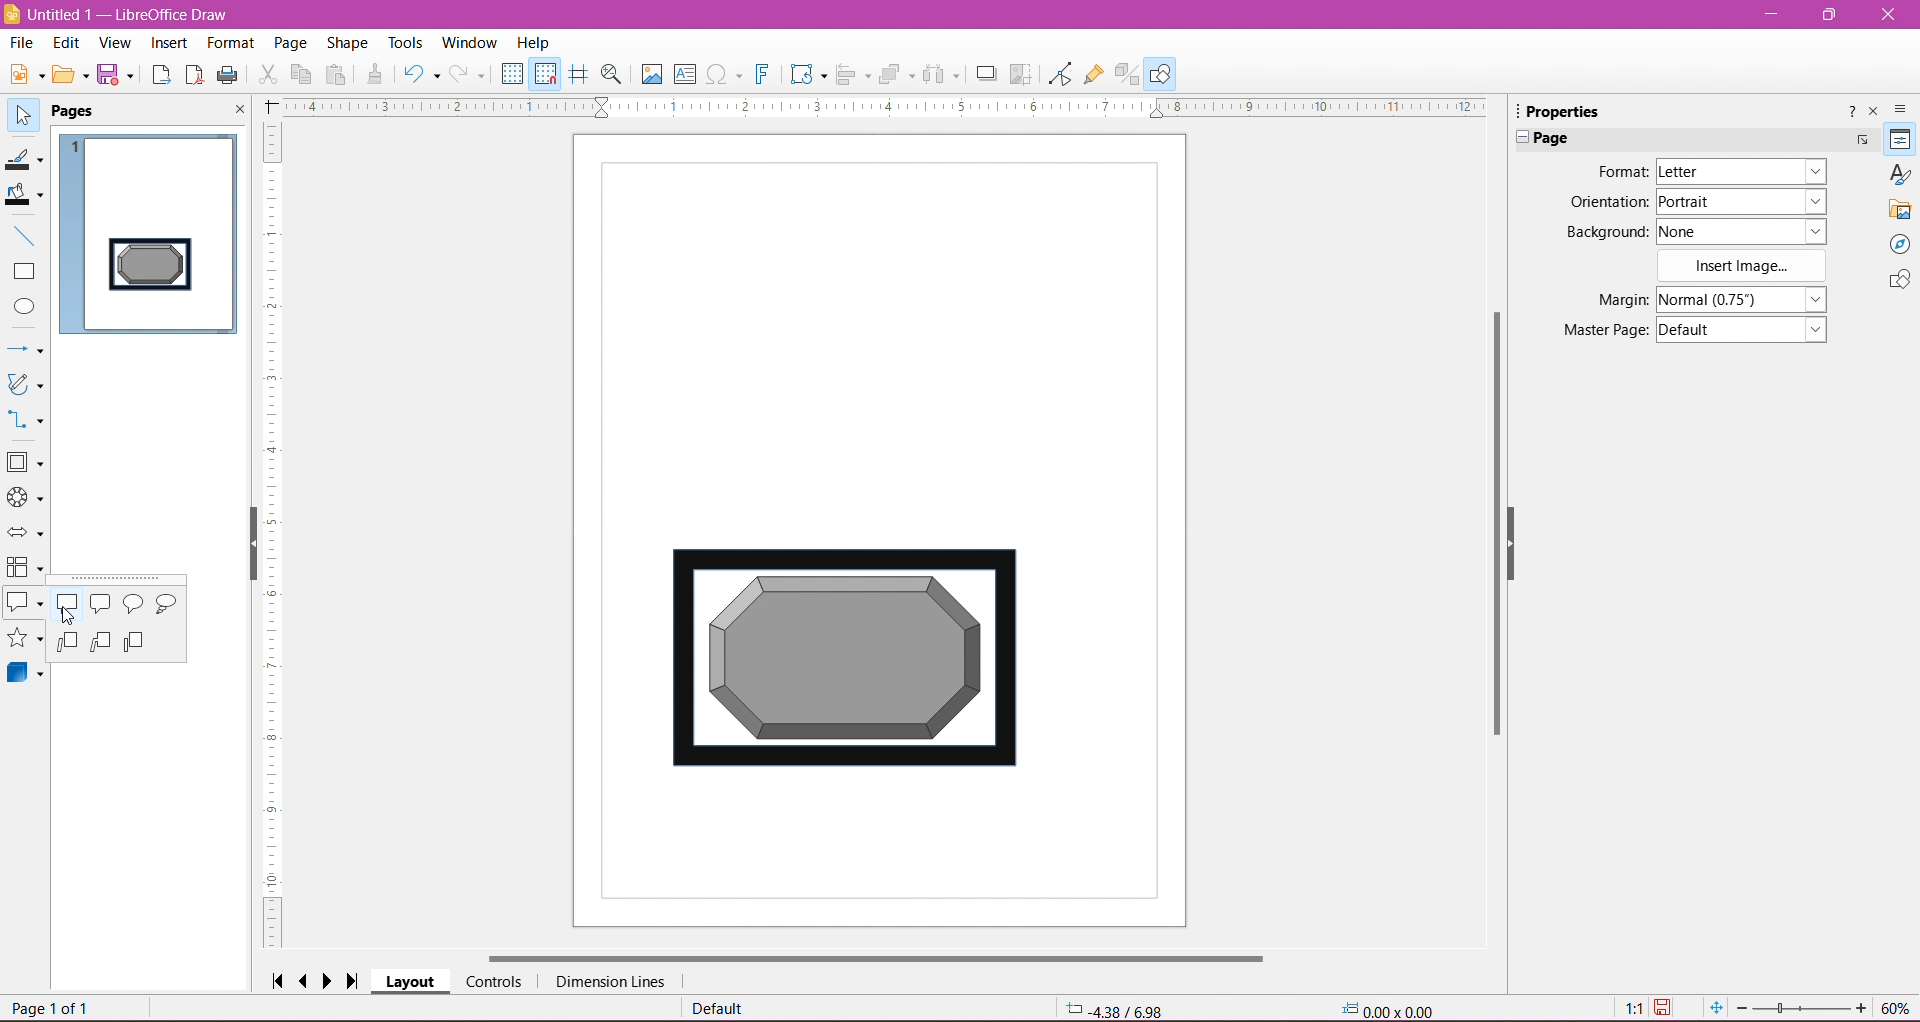 The height and width of the screenshot is (1022, 1920). I want to click on Insert Fontwork Text, so click(764, 76).